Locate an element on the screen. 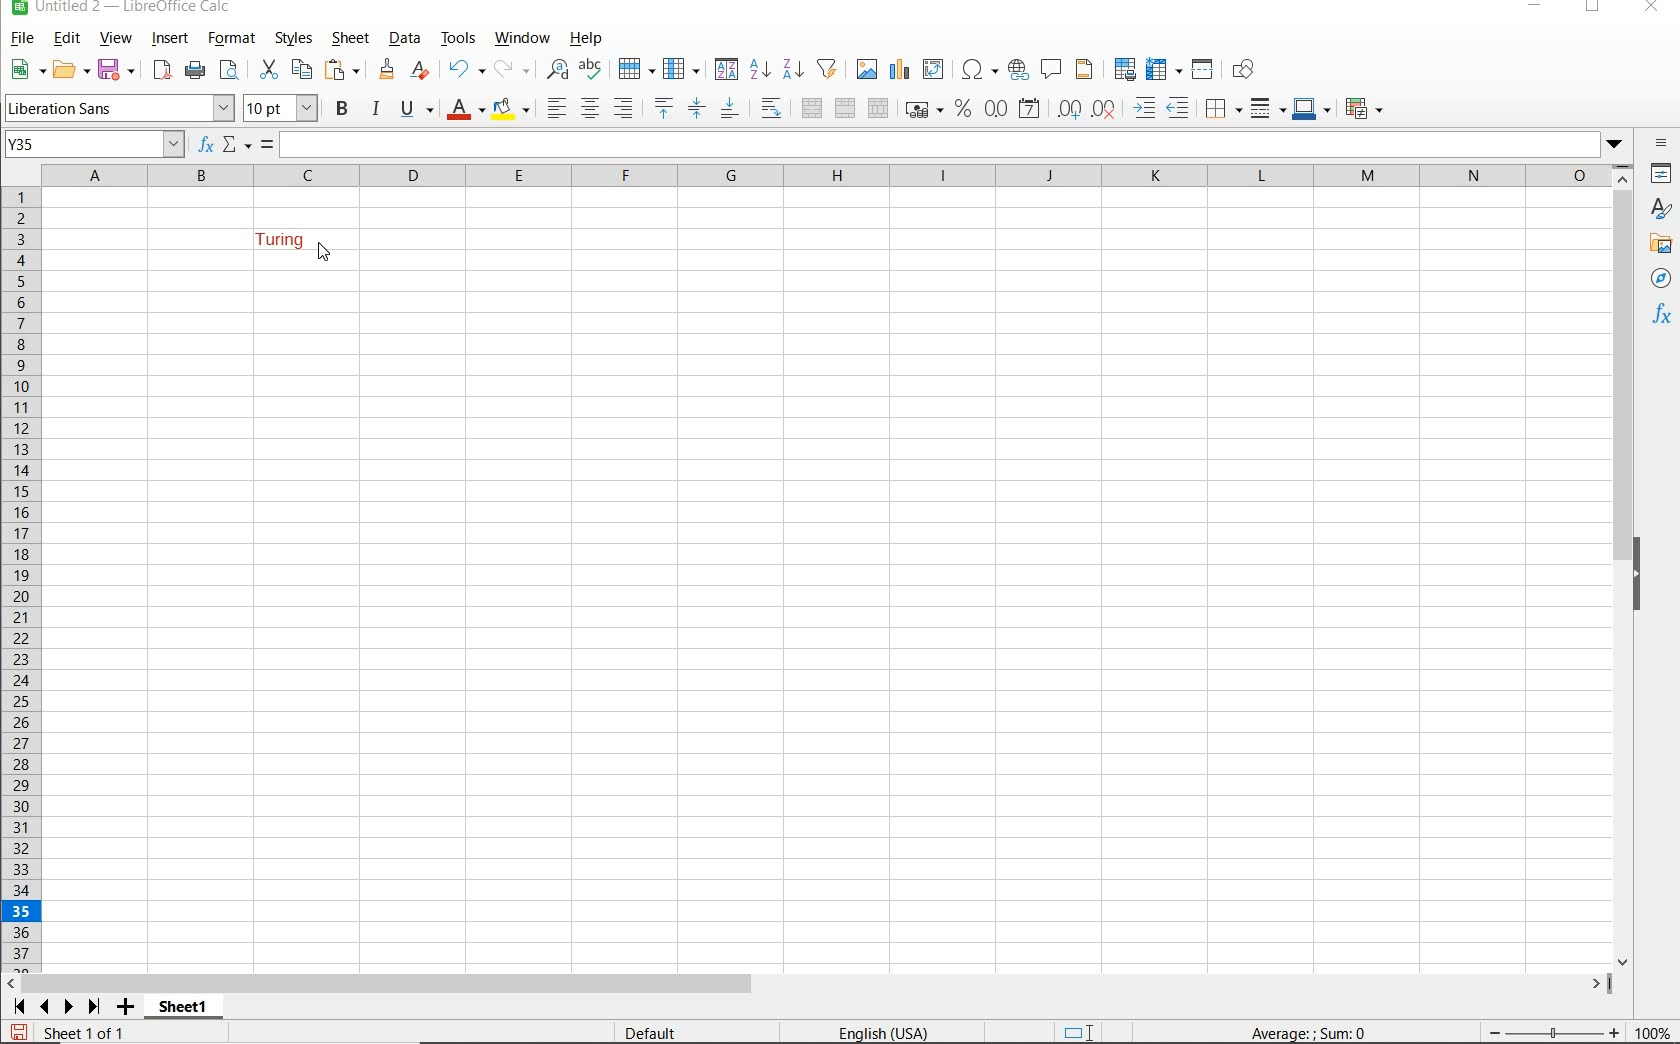 The width and height of the screenshot is (1680, 1044). FORMAT AS NUMBER is located at coordinates (995, 109).